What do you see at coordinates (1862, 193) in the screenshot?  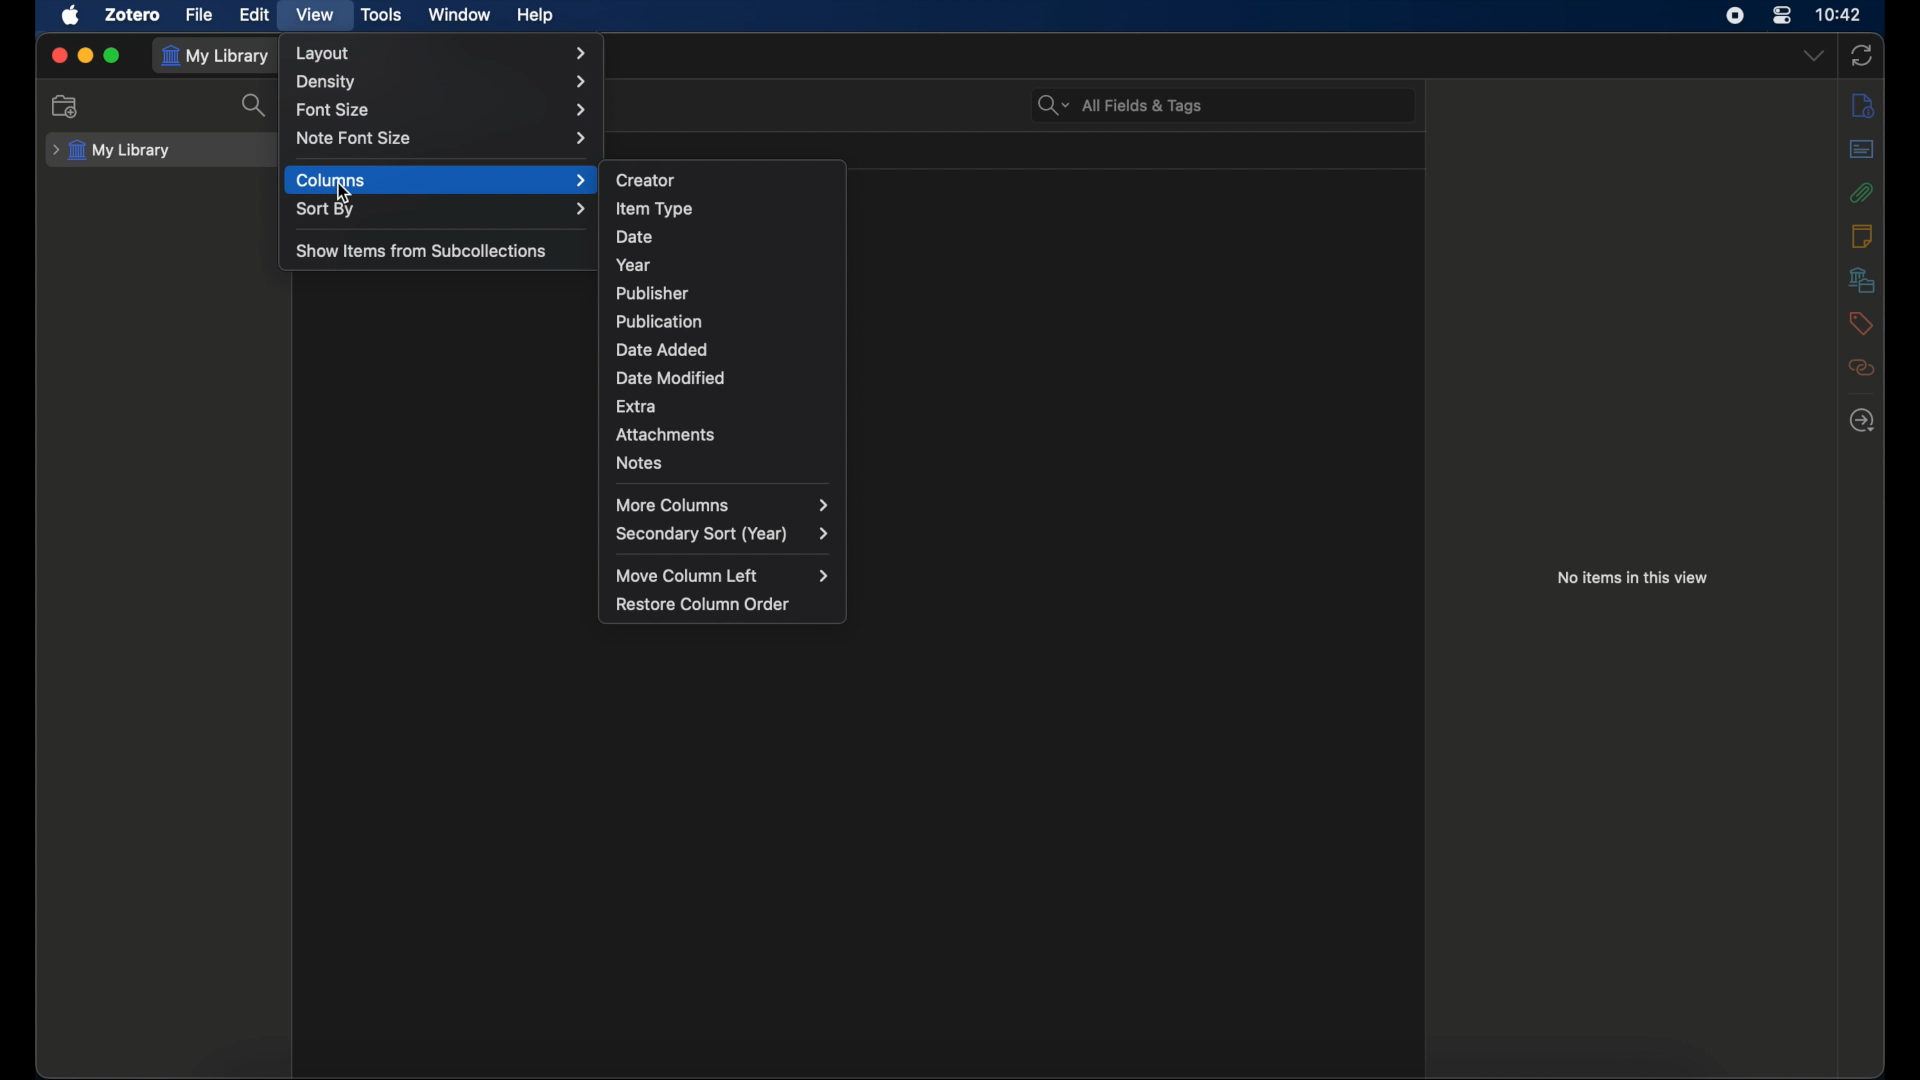 I see `attachments` at bounding box center [1862, 193].